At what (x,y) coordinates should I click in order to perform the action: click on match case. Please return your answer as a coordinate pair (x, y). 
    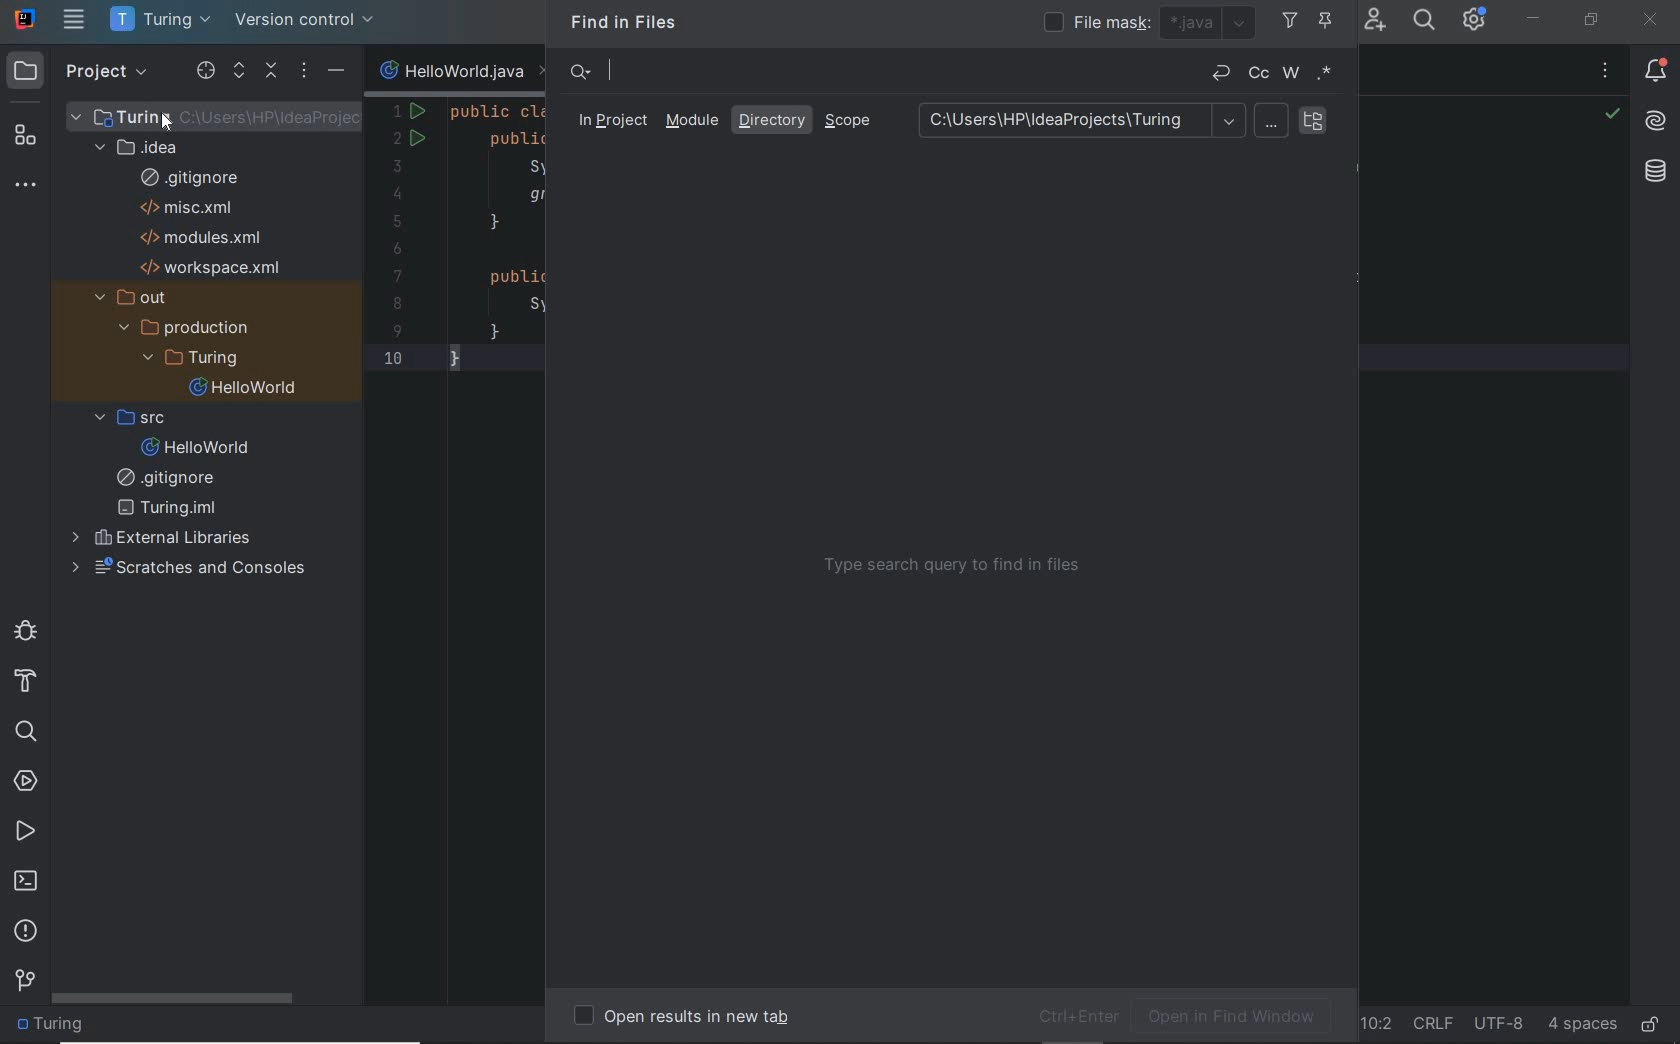
    Looking at the image, I should click on (1260, 72).